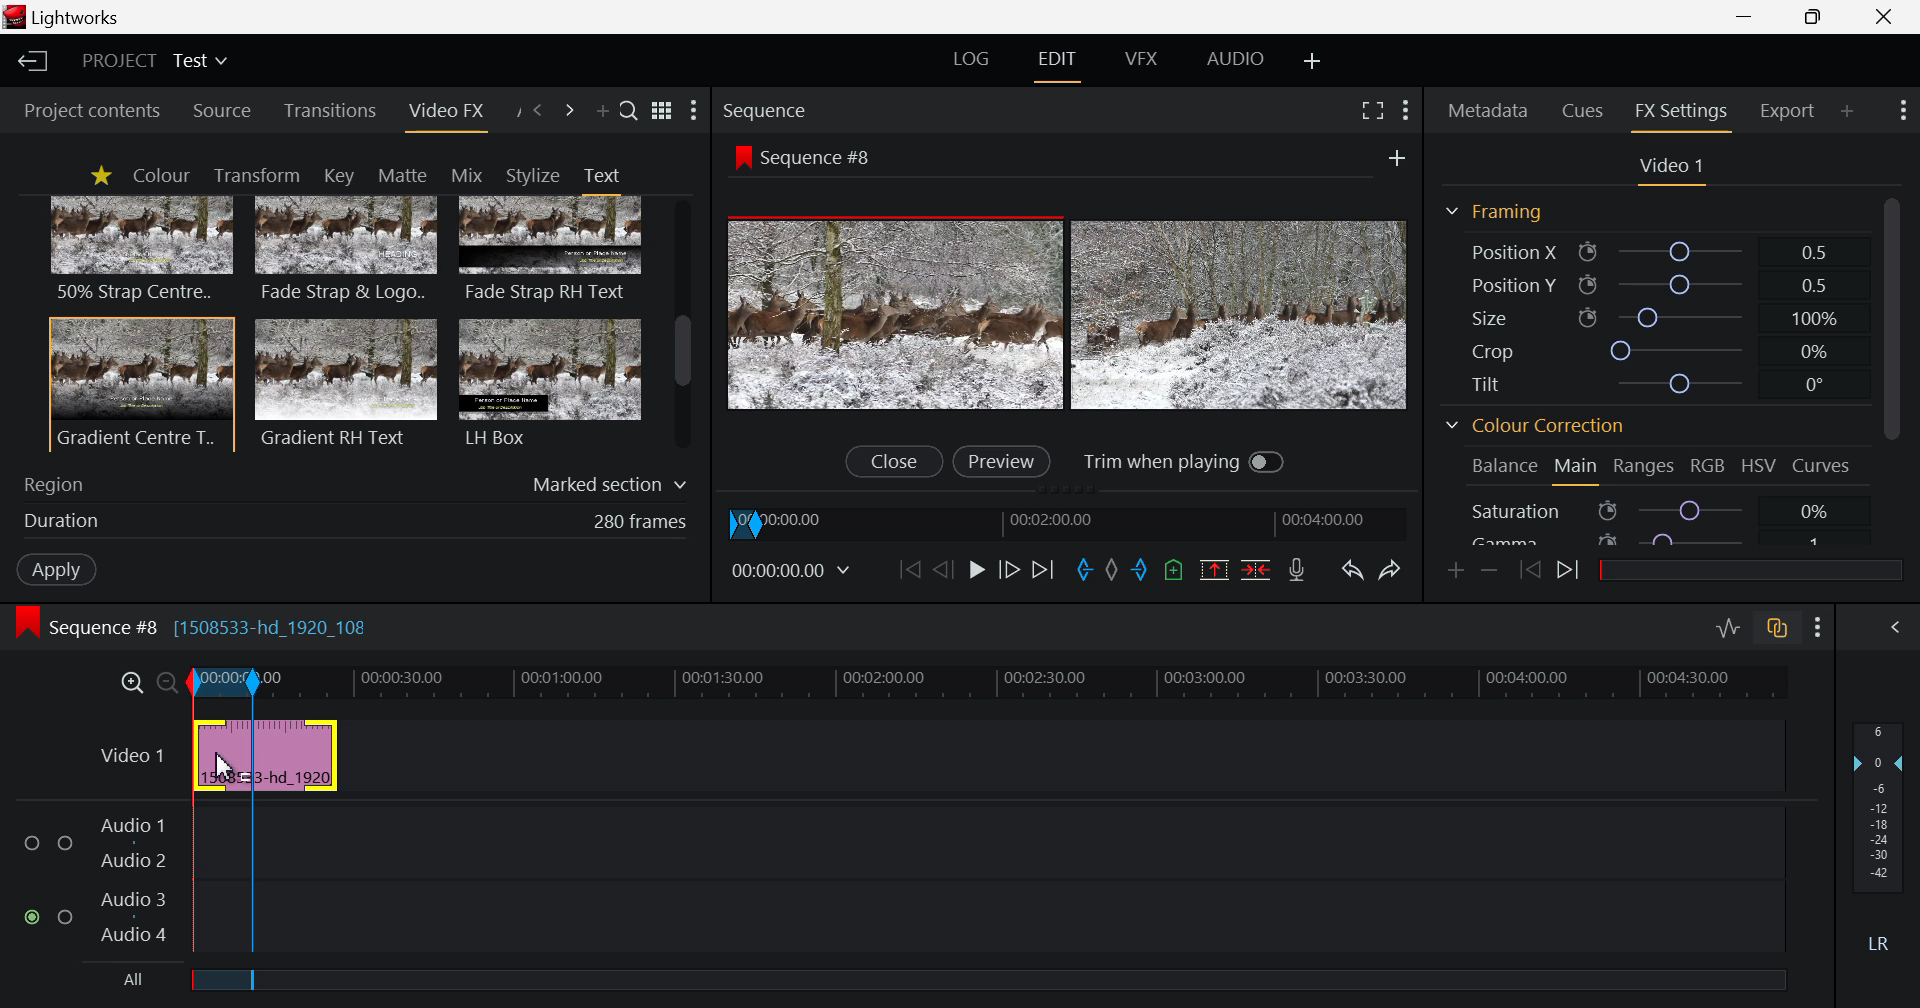 This screenshot has width=1920, height=1008. What do you see at coordinates (694, 112) in the screenshot?
I see `Show Settings` at bounding box center [694, 112].